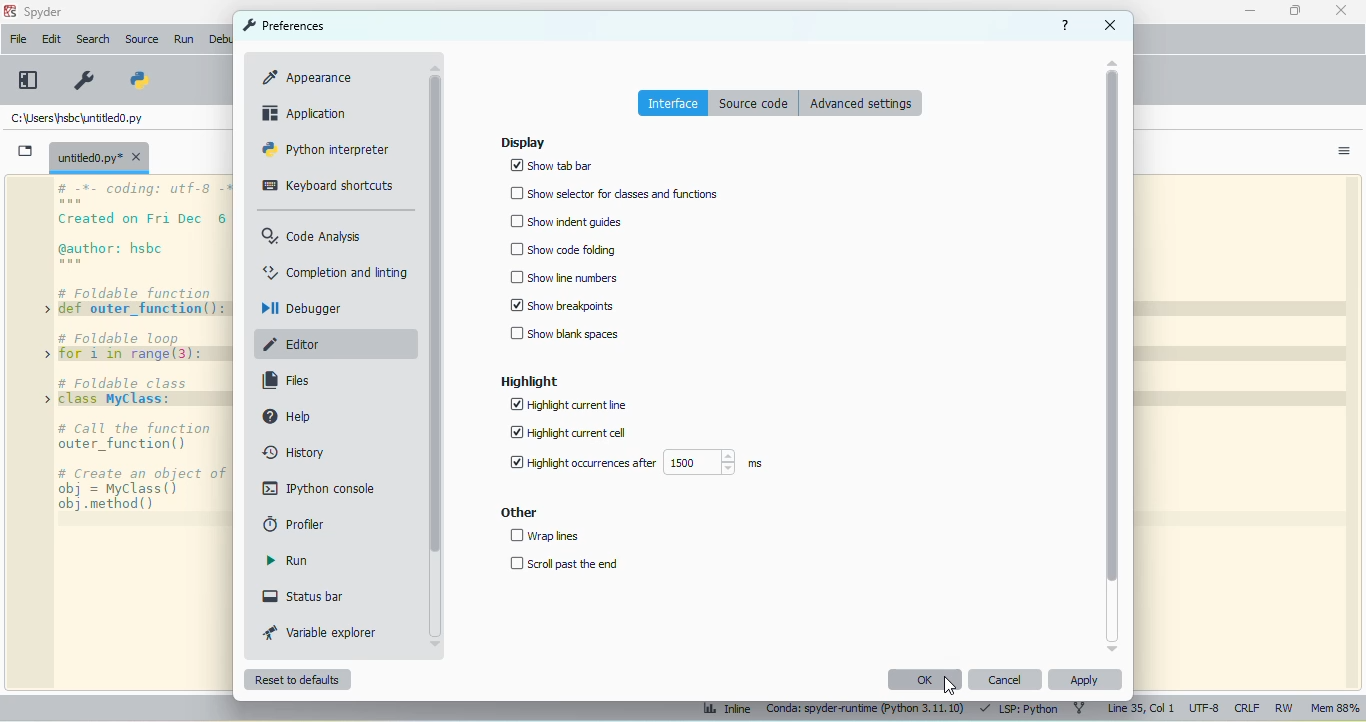 The height and width of the screenshot is (722, 1366). I want to click on editor, so click(294, 344).